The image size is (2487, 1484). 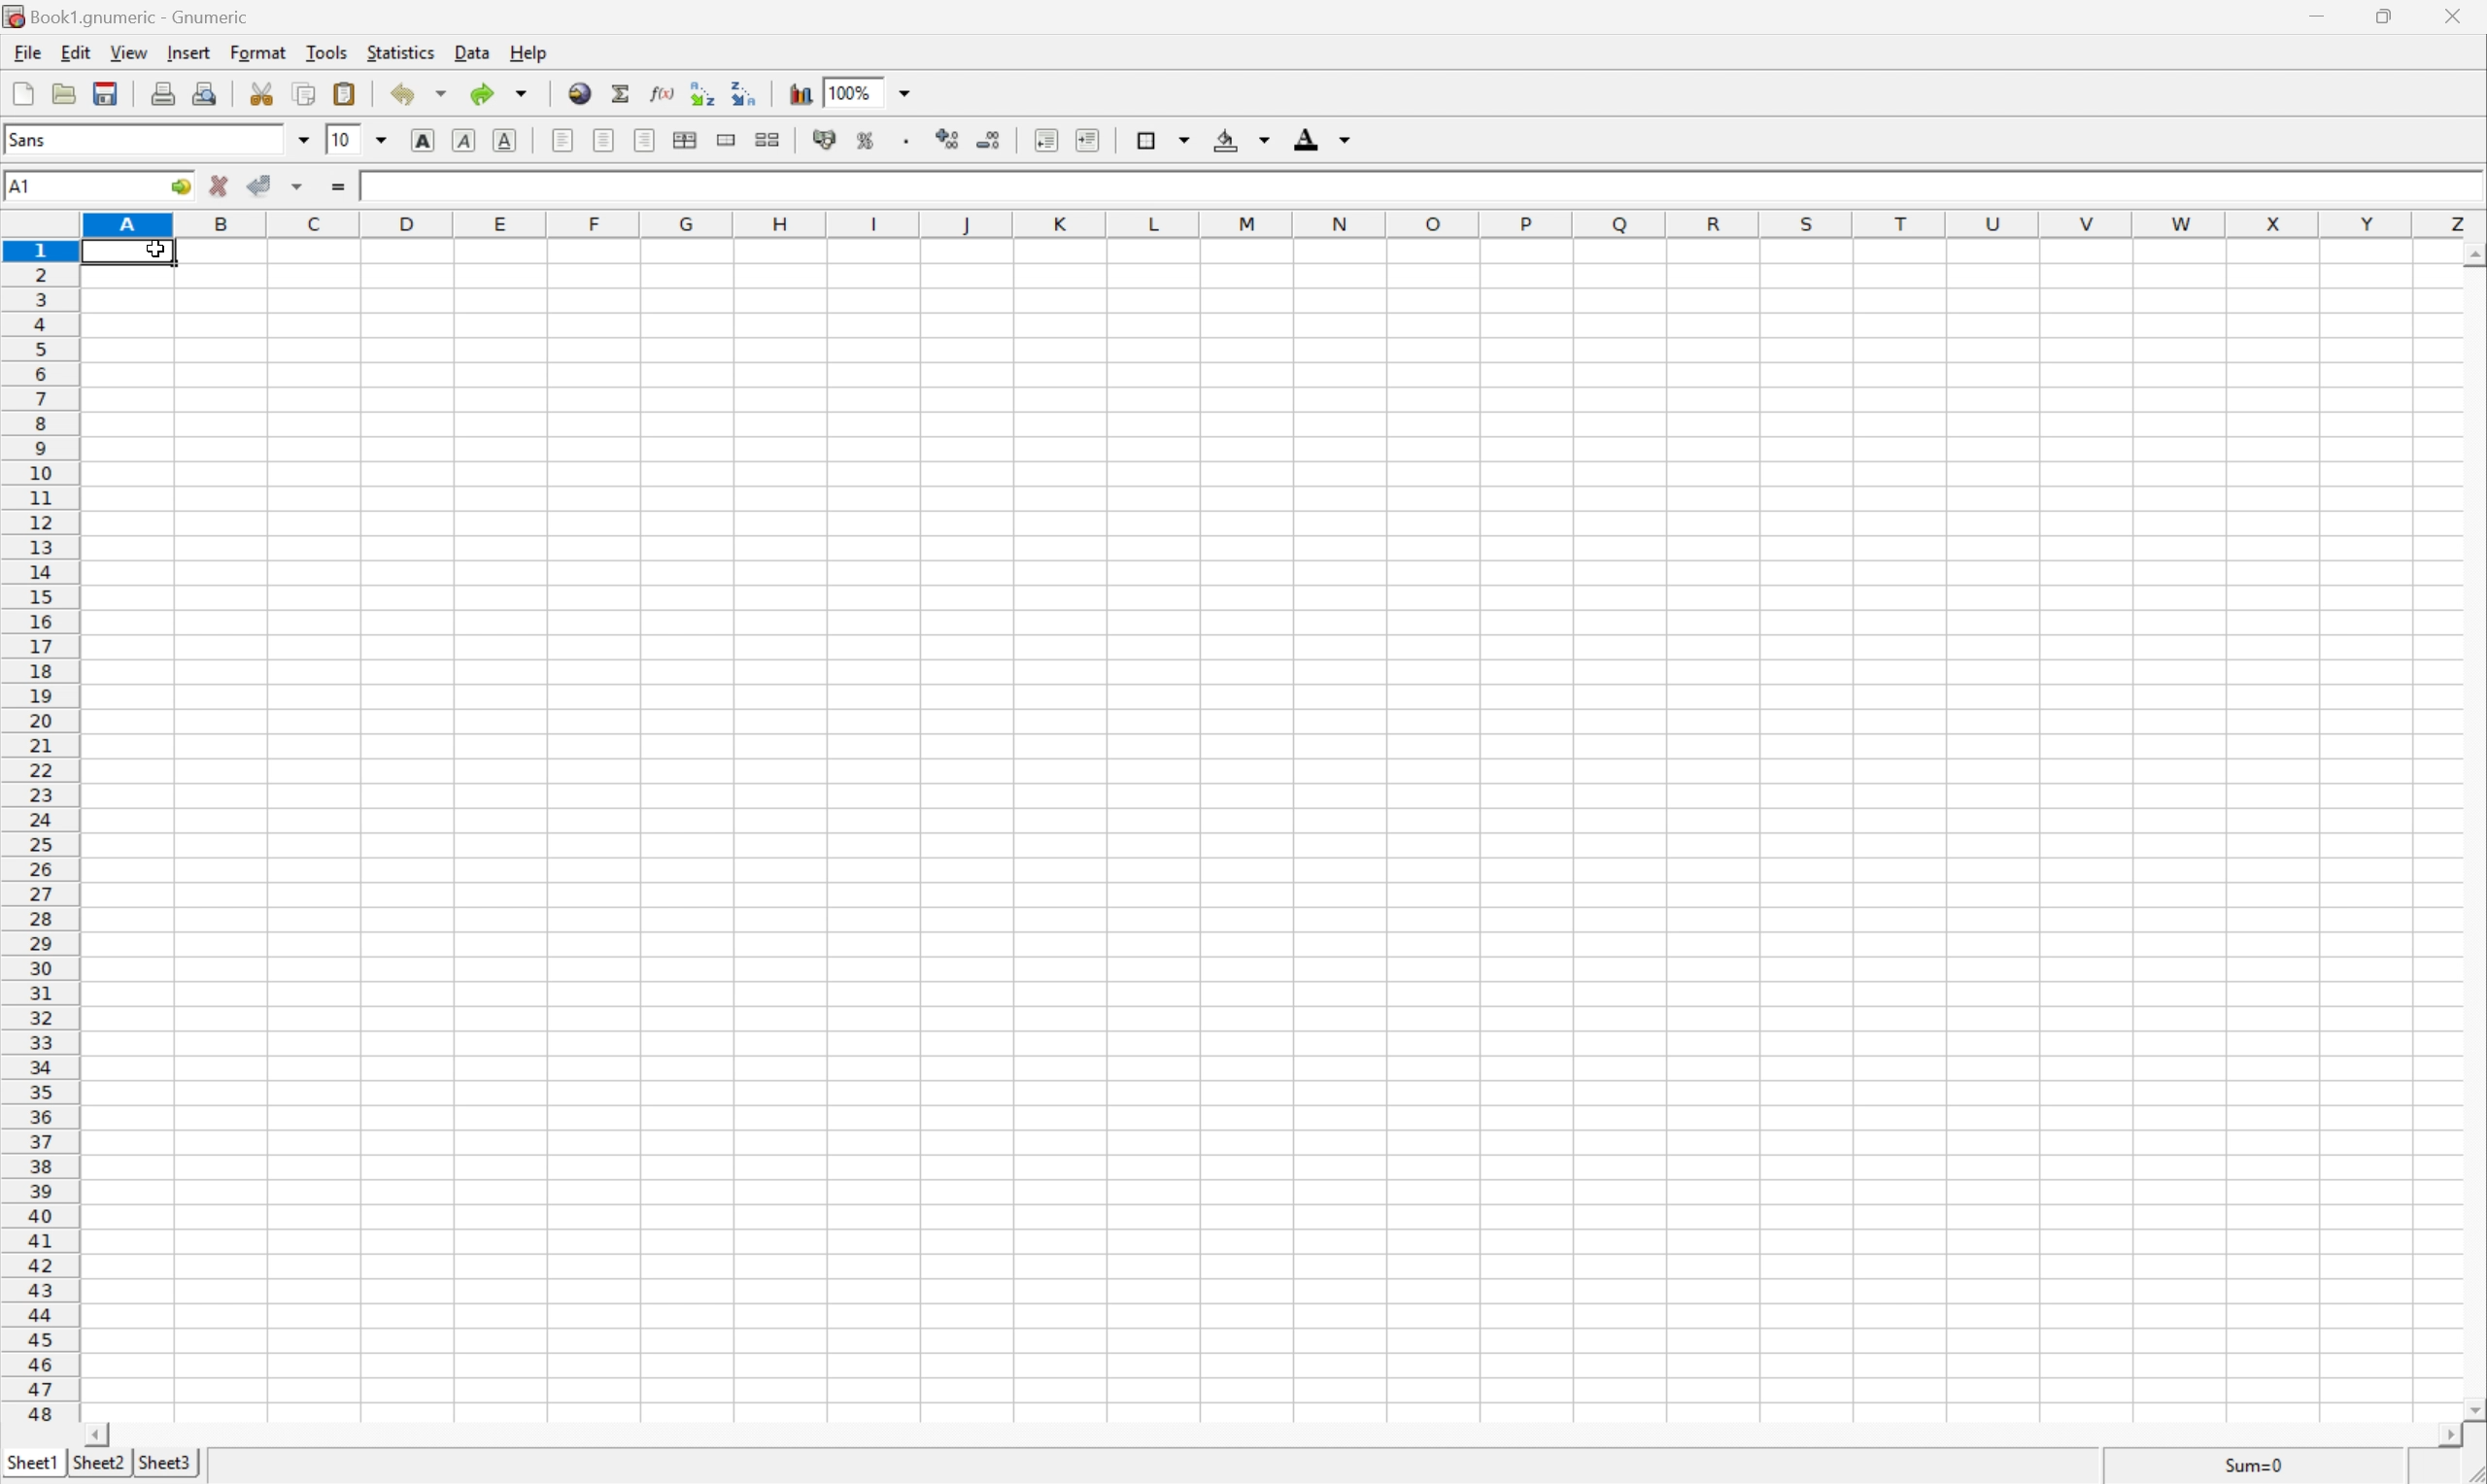 What do you see at coordinates (162, 92) in the screenshot?
I see `print` at bounding box center [162, 92].